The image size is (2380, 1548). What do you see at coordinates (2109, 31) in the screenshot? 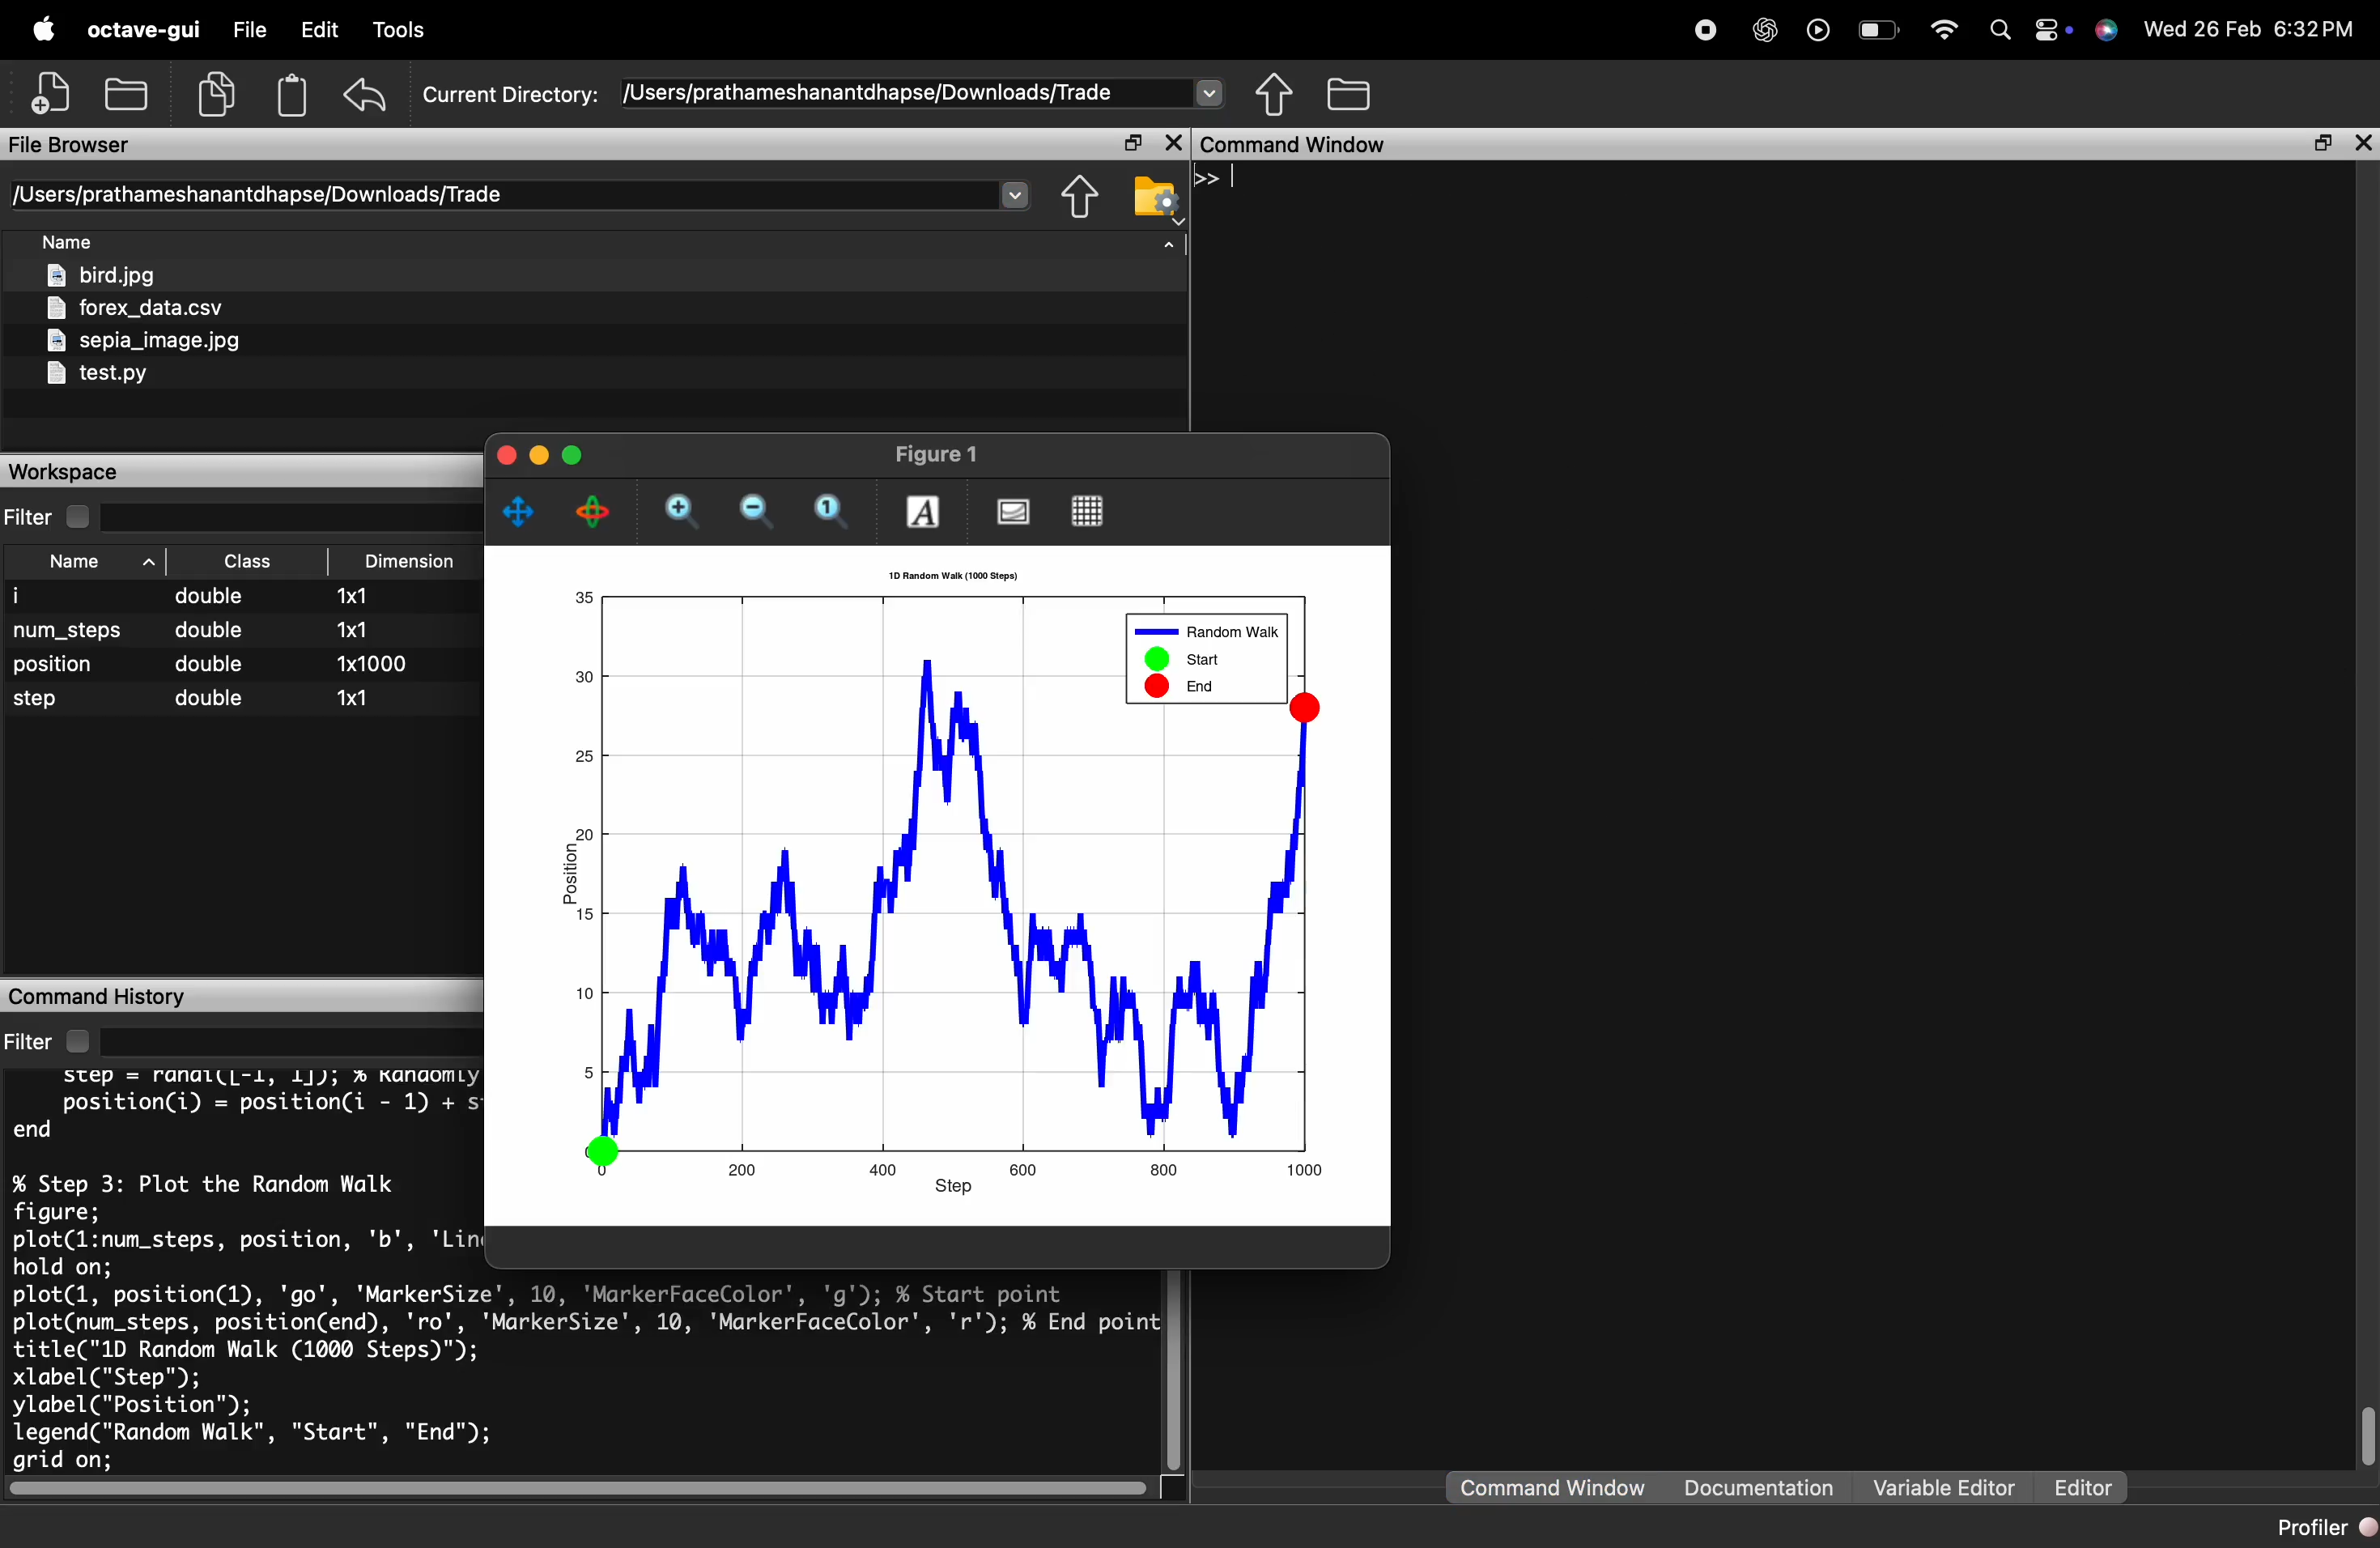
I see `support` at bounding box center [2109, 31].